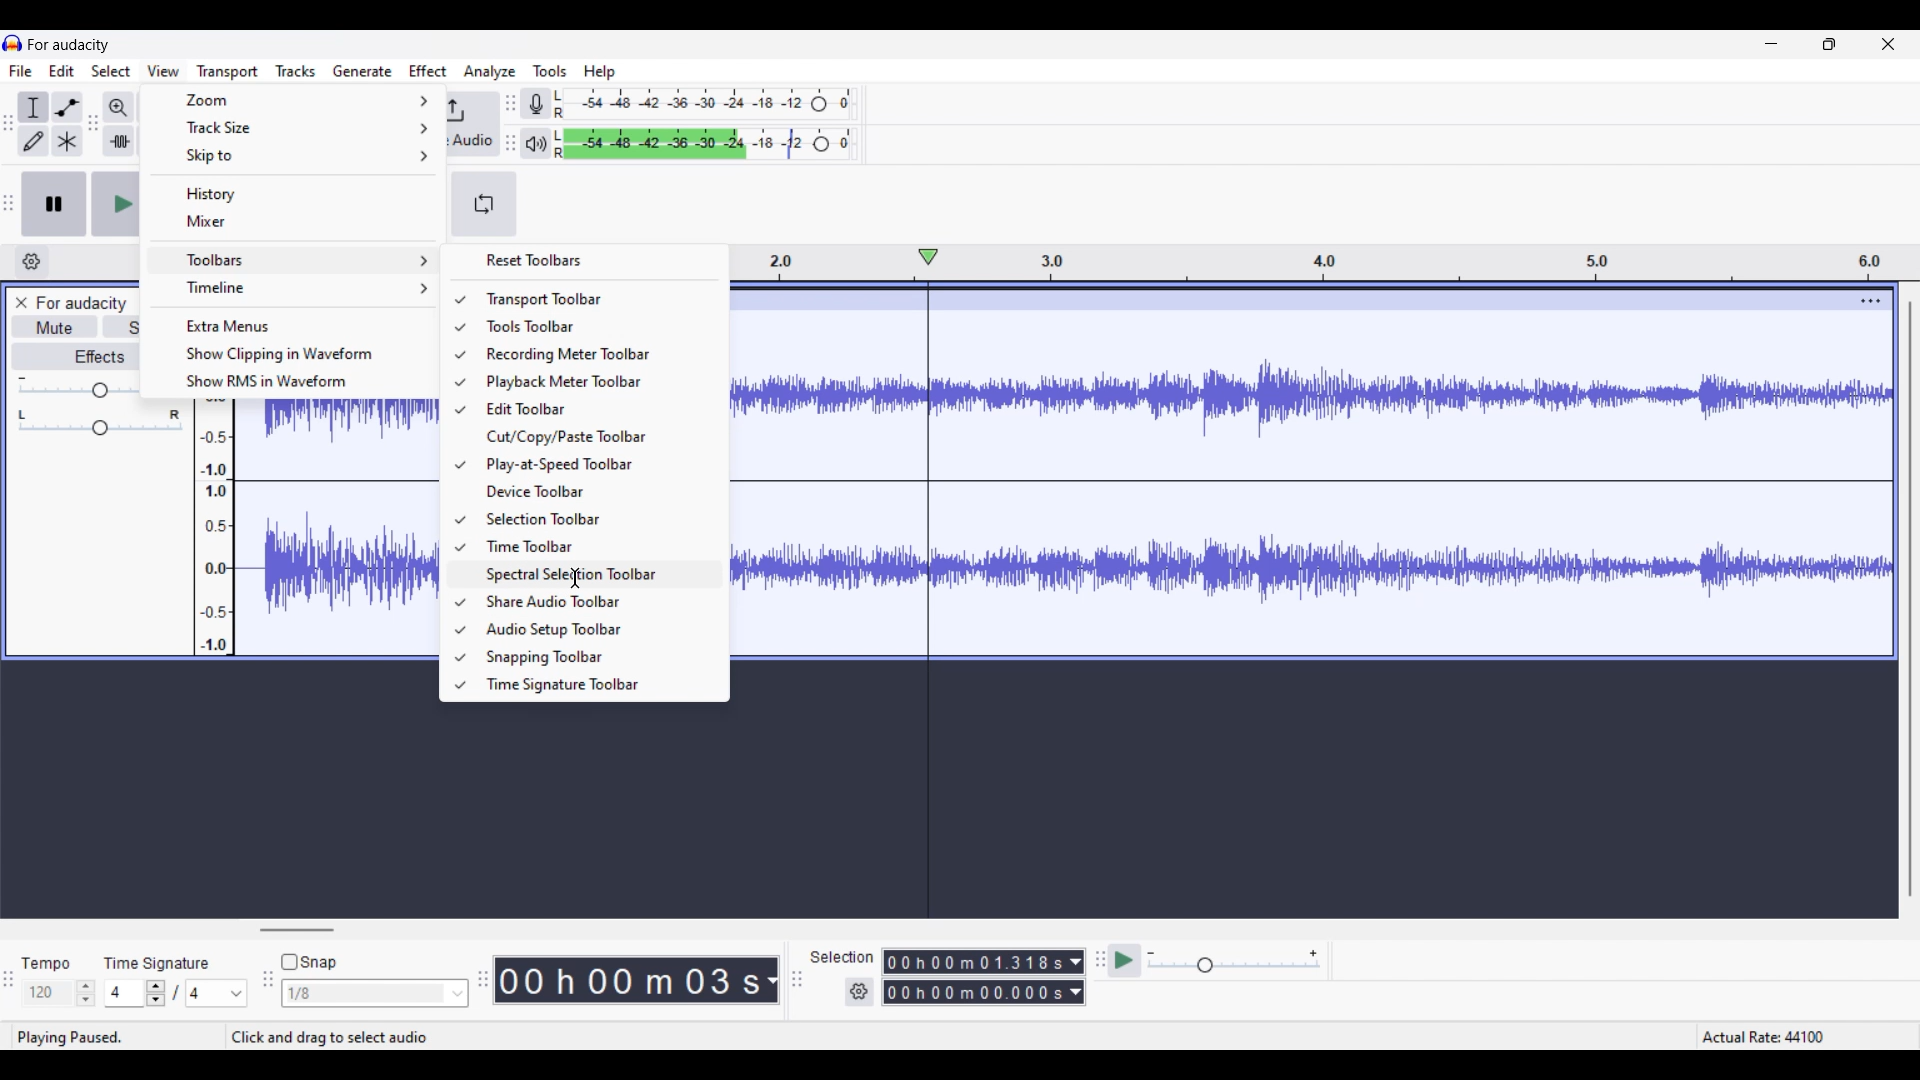  I want to click on View menu, so click(163, 70).